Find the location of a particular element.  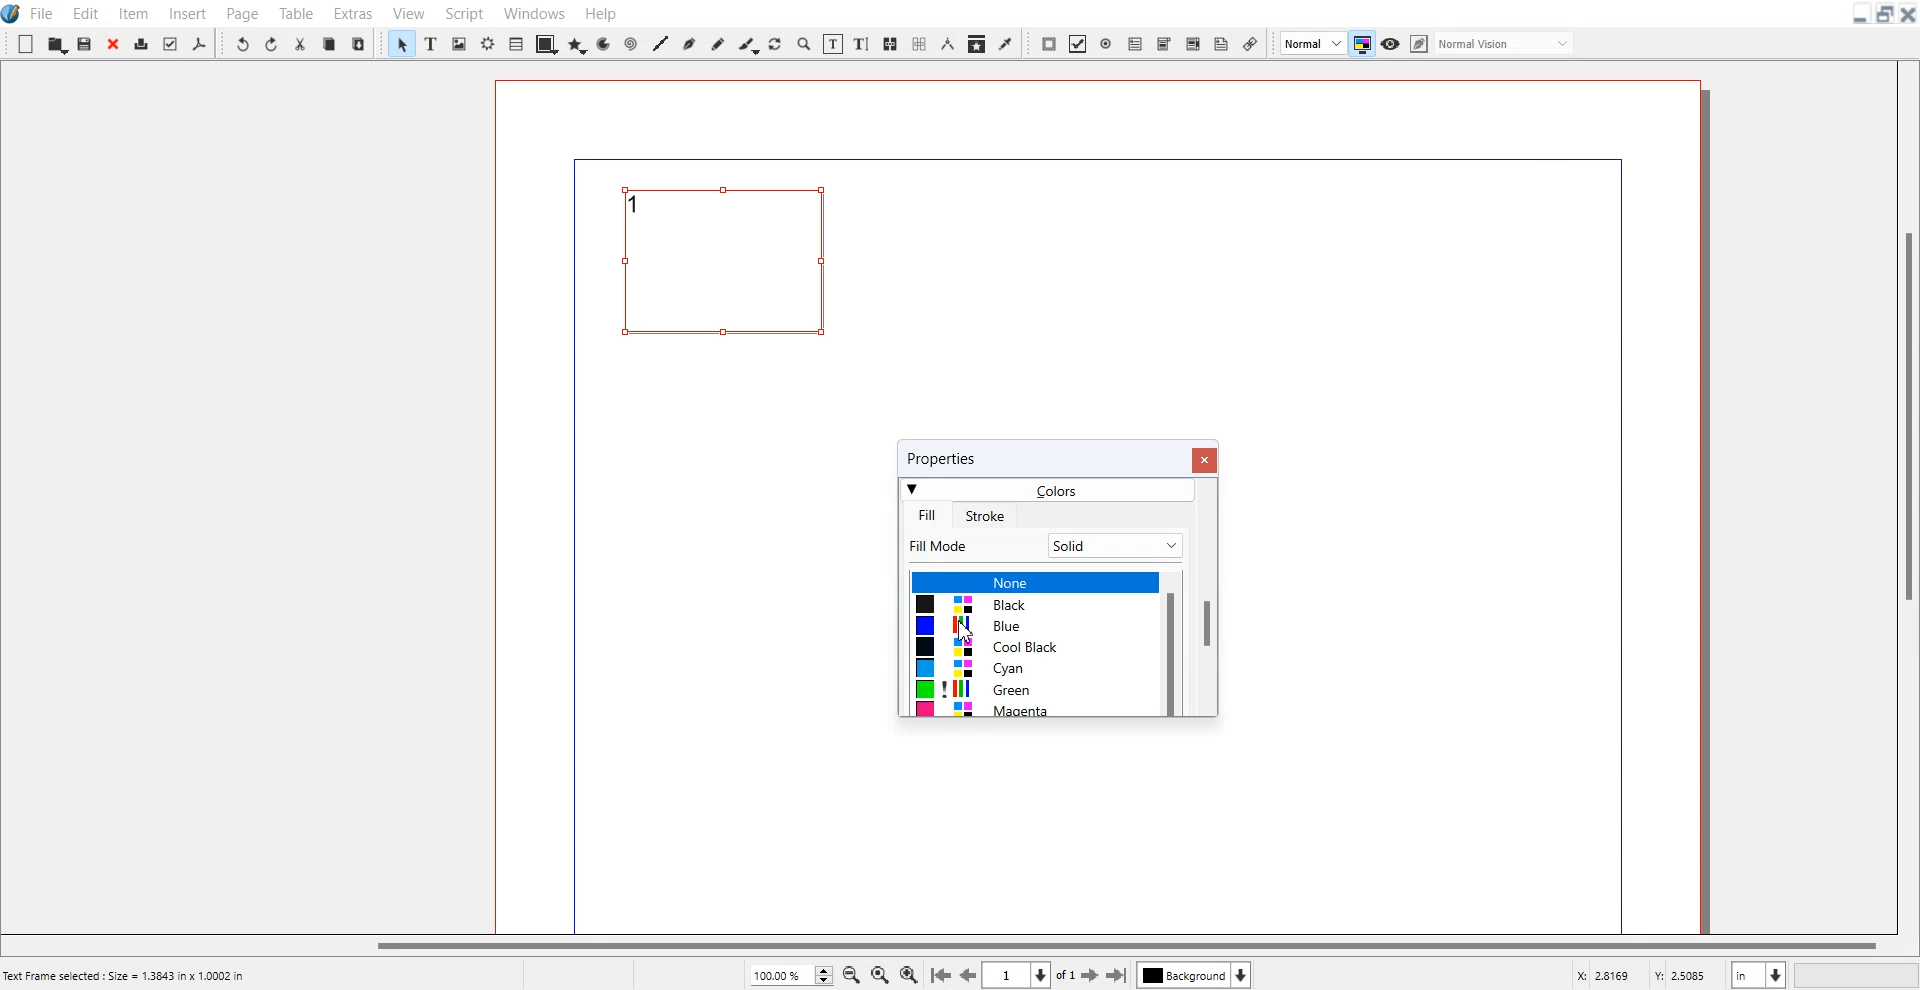

Horizontal Scroll bar is located at coordinates (944, 947).